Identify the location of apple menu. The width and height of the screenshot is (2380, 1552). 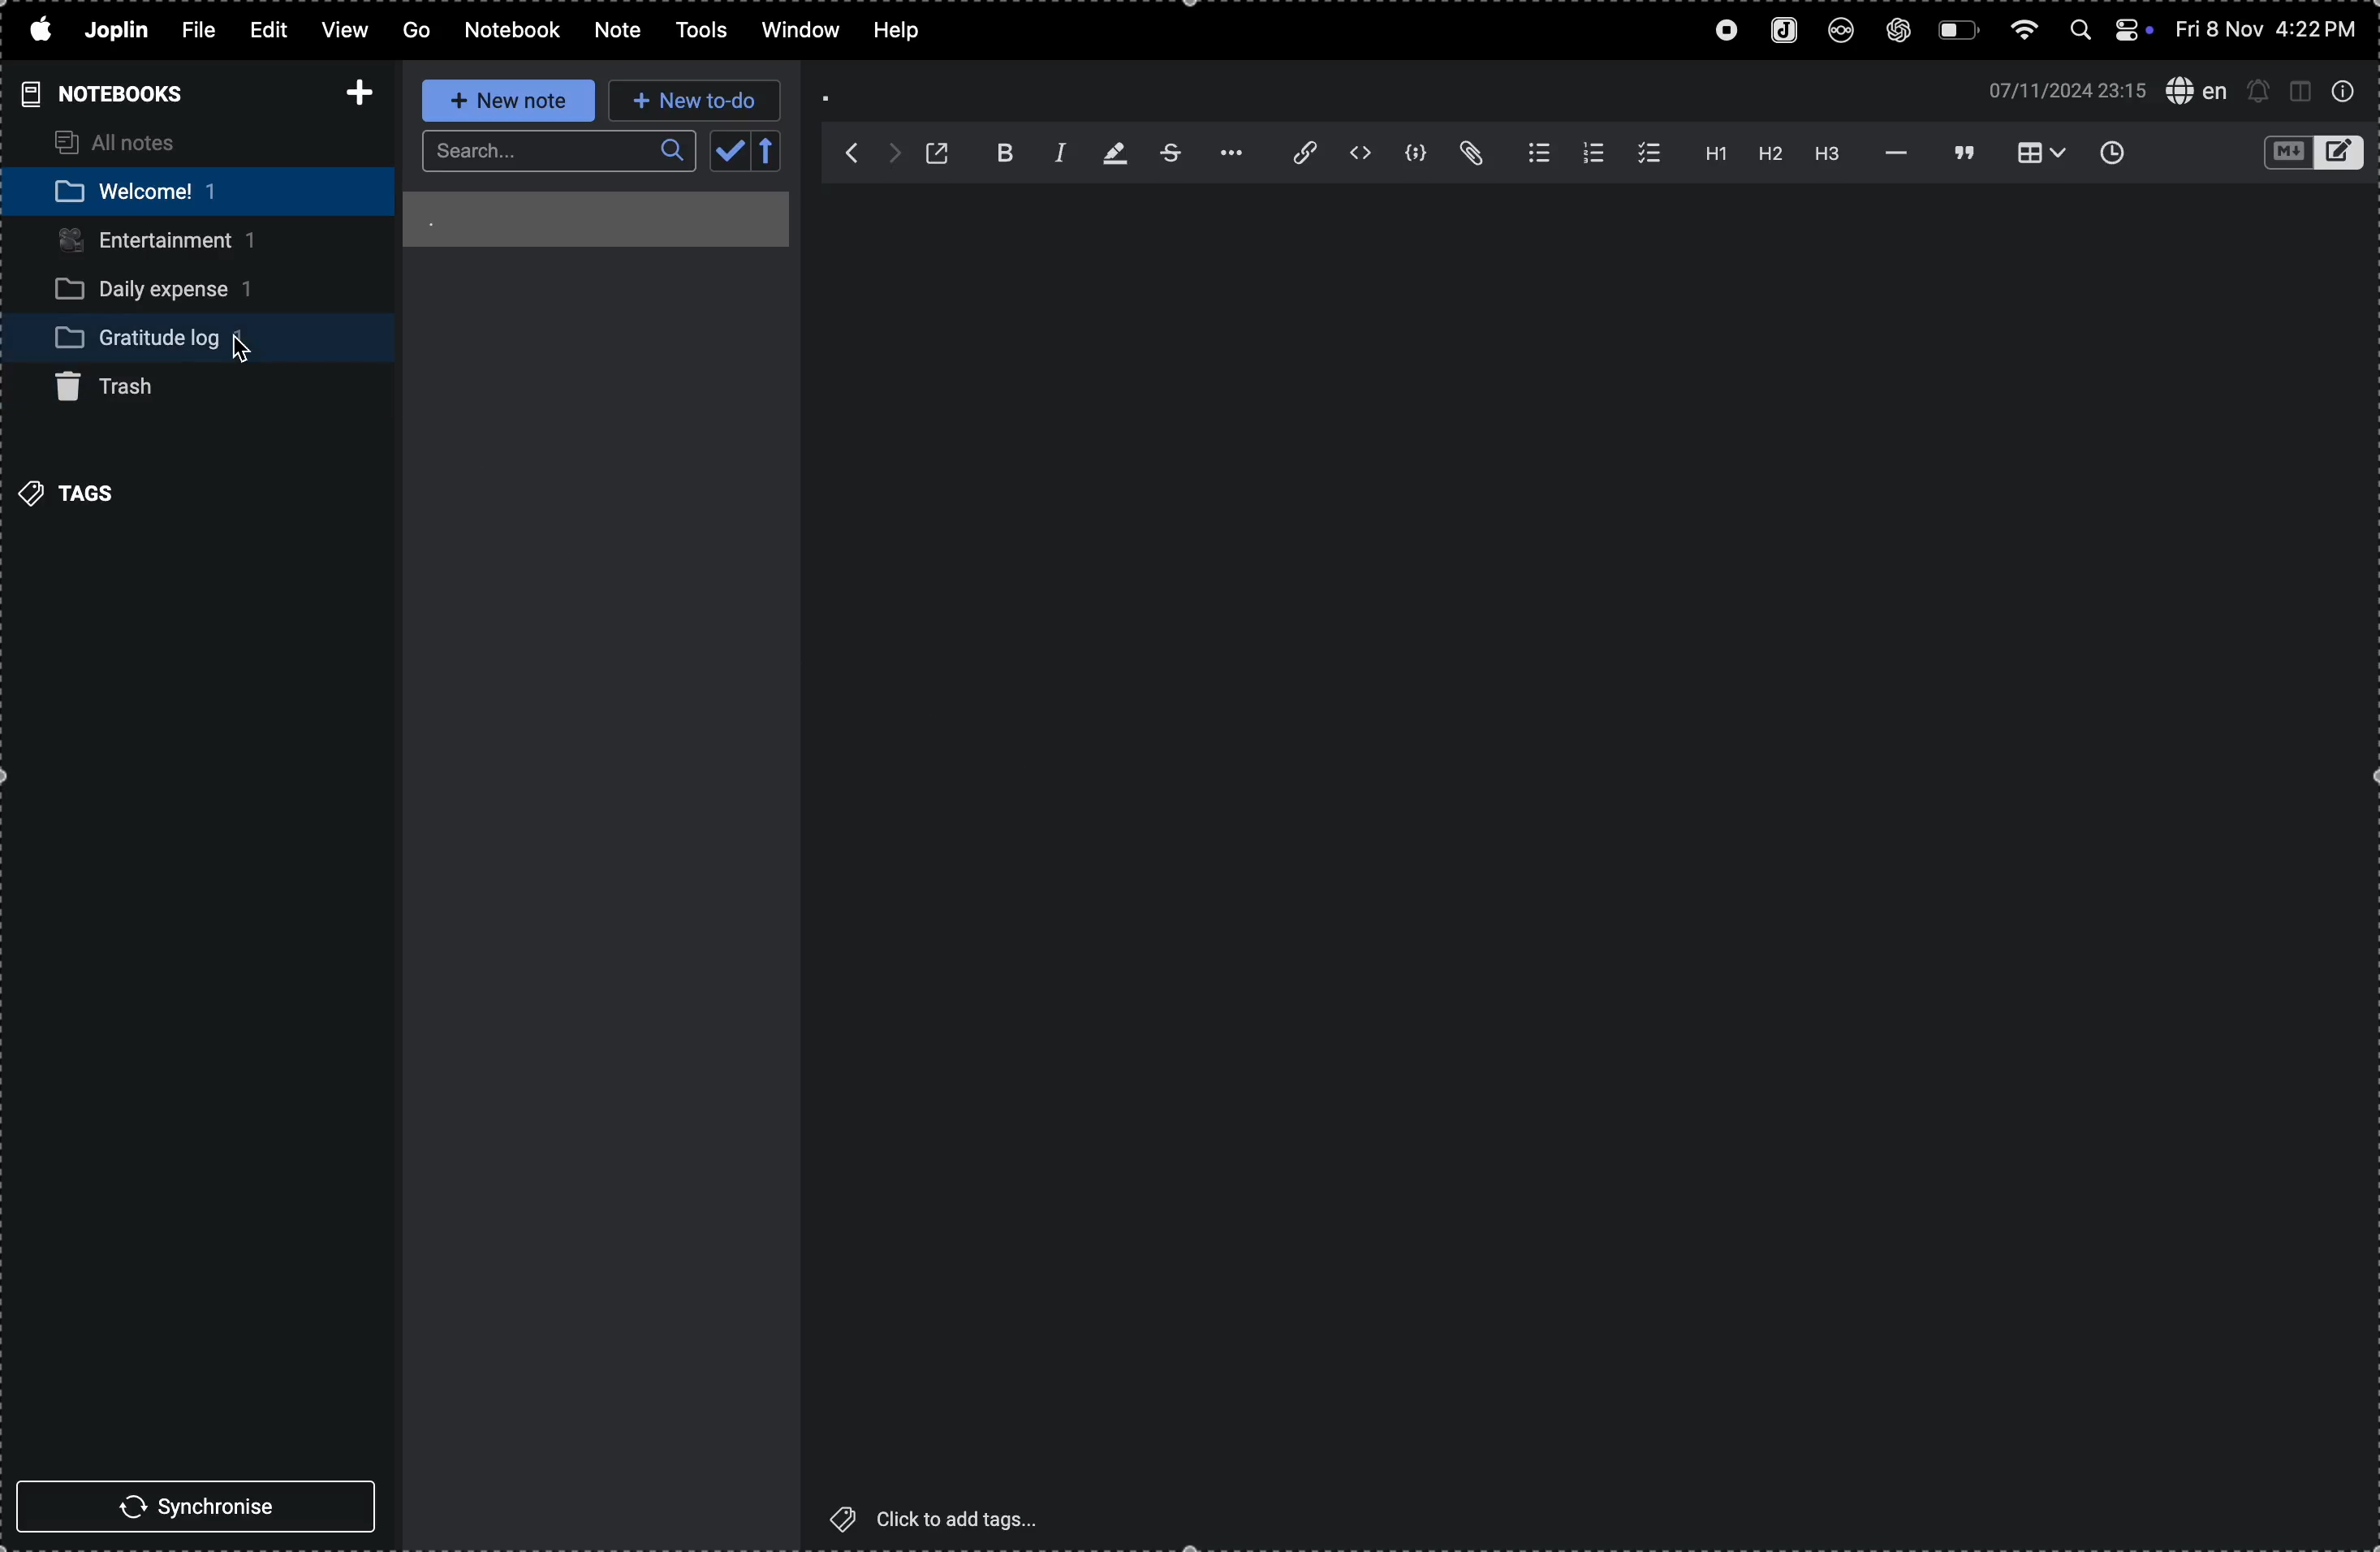
(39, 29).